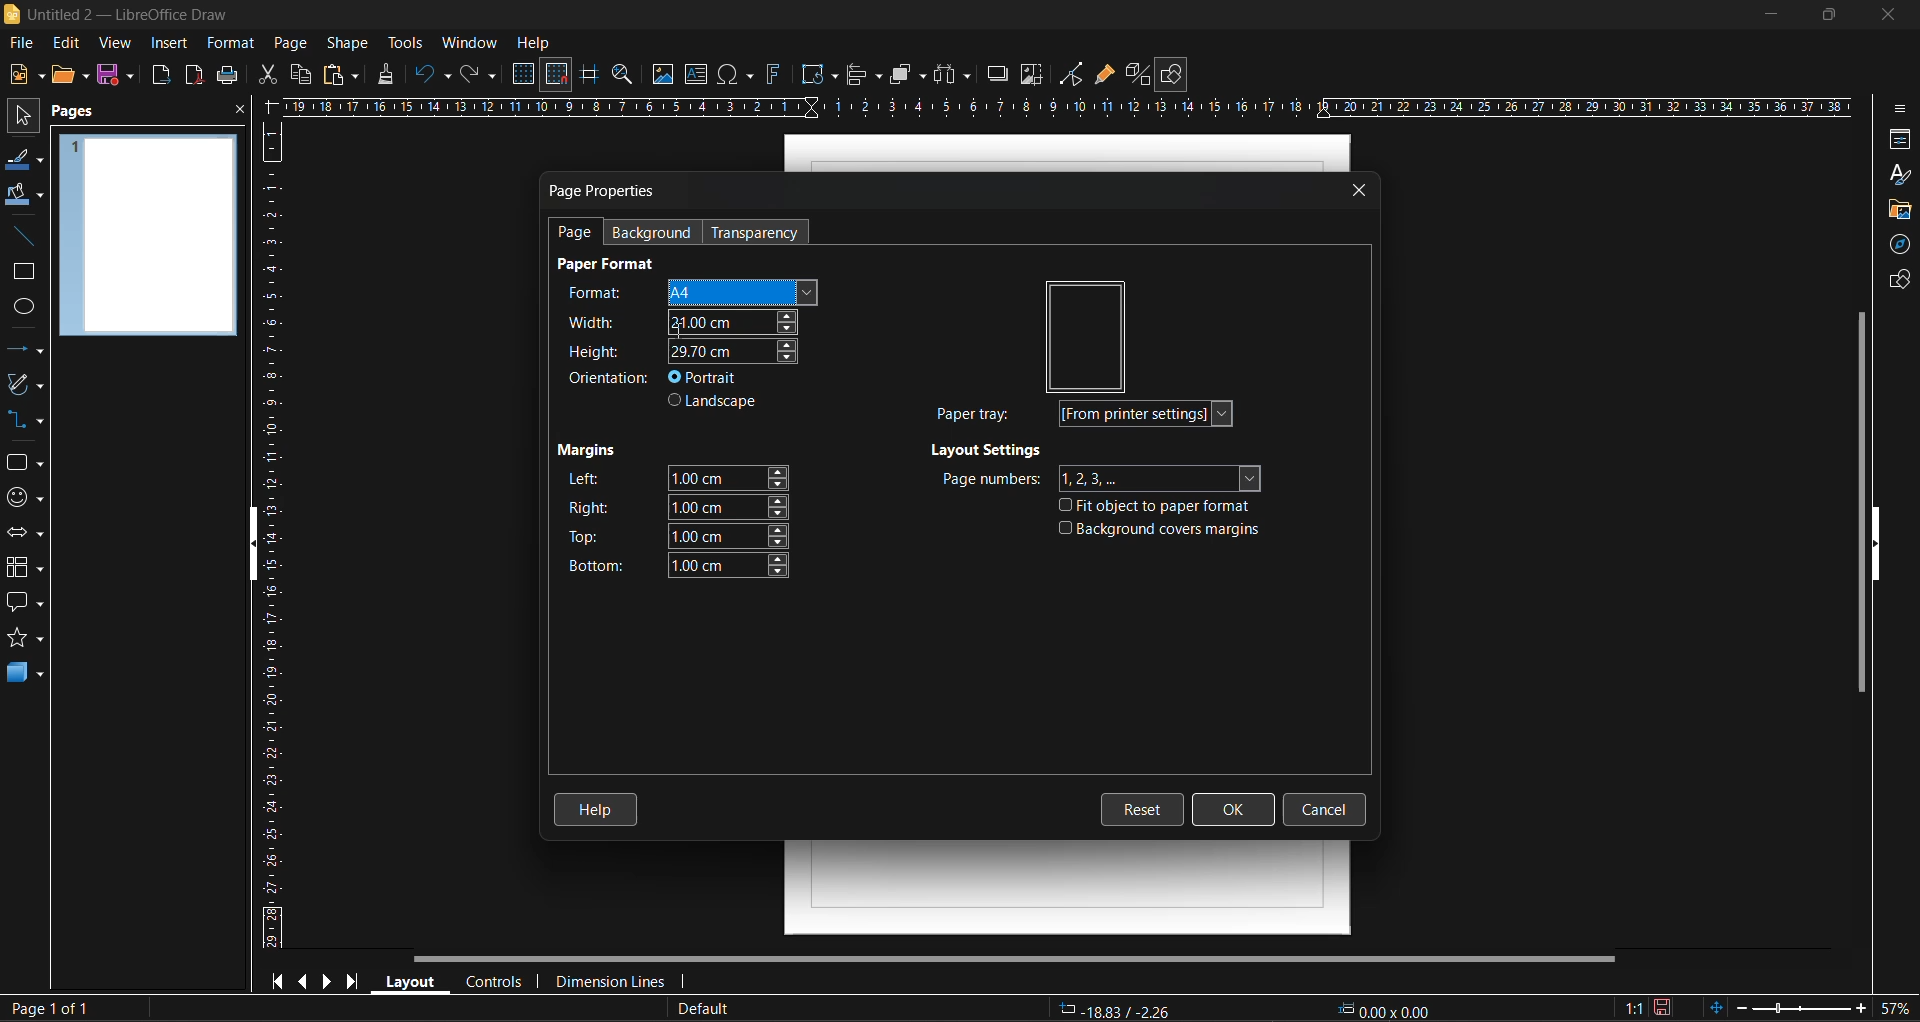  Describe the element at coordinates (29, 638) in the screenshot. I see `stars and banners` at that location.